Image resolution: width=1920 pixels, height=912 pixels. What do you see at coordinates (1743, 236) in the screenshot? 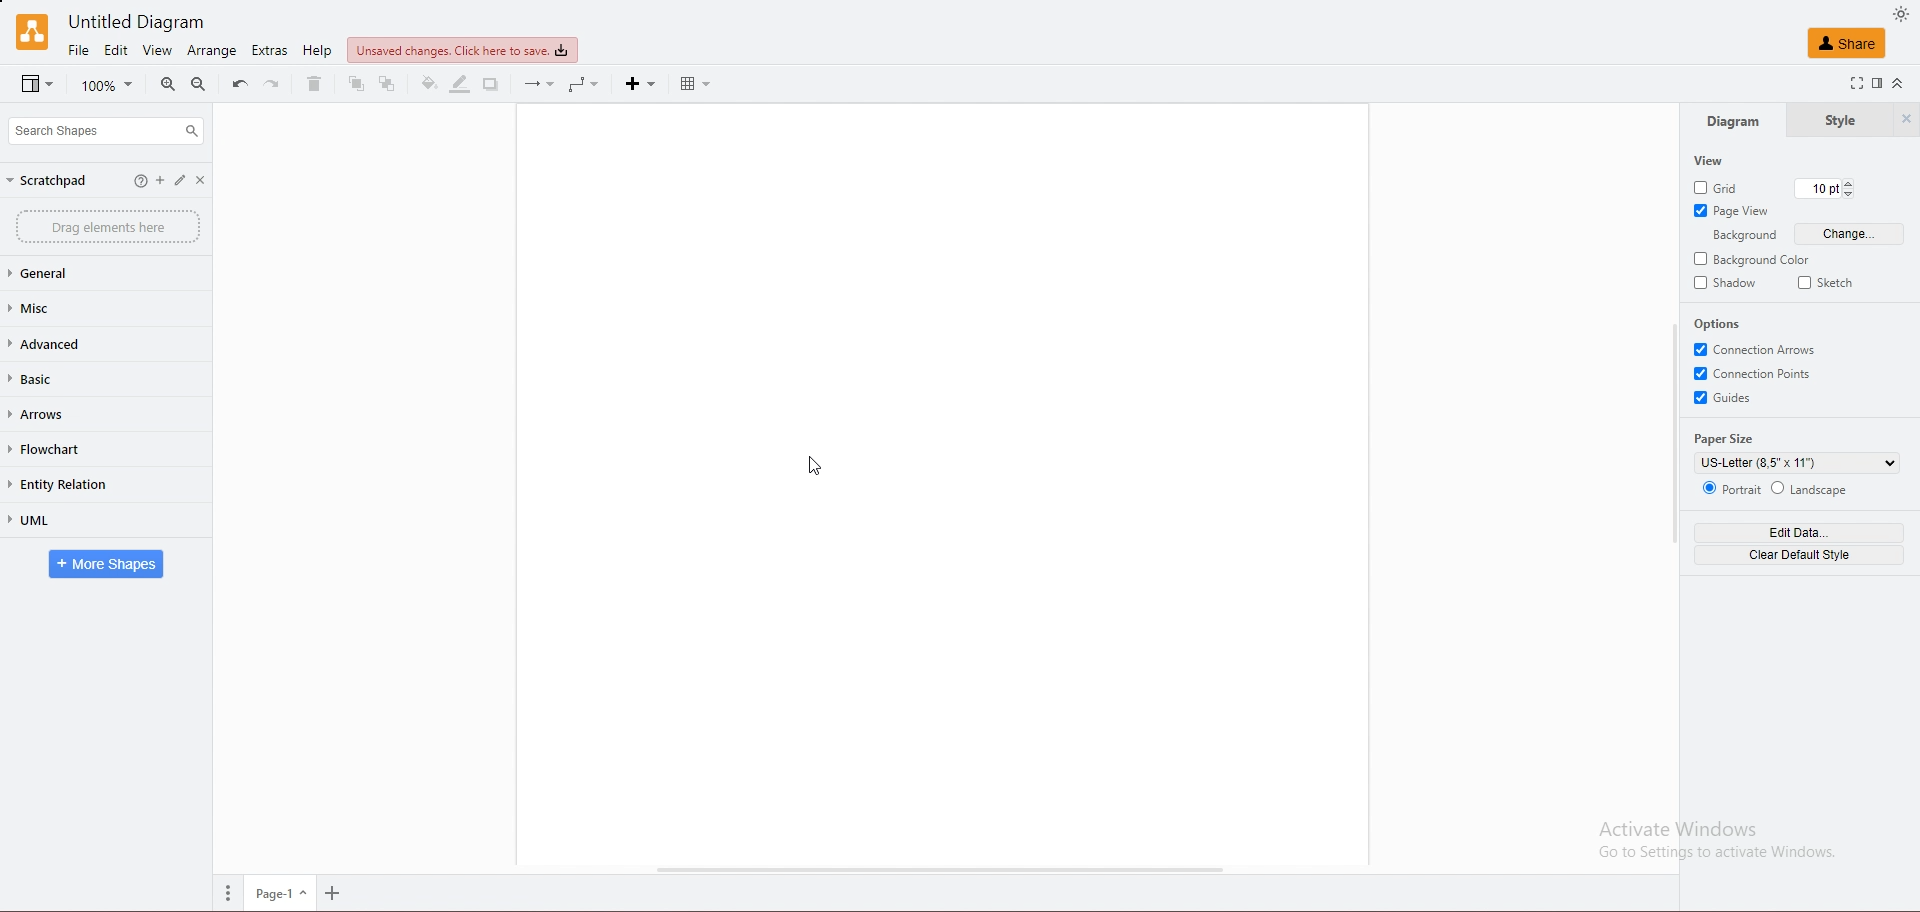
I see `background` at bounding box center [1743, 236].